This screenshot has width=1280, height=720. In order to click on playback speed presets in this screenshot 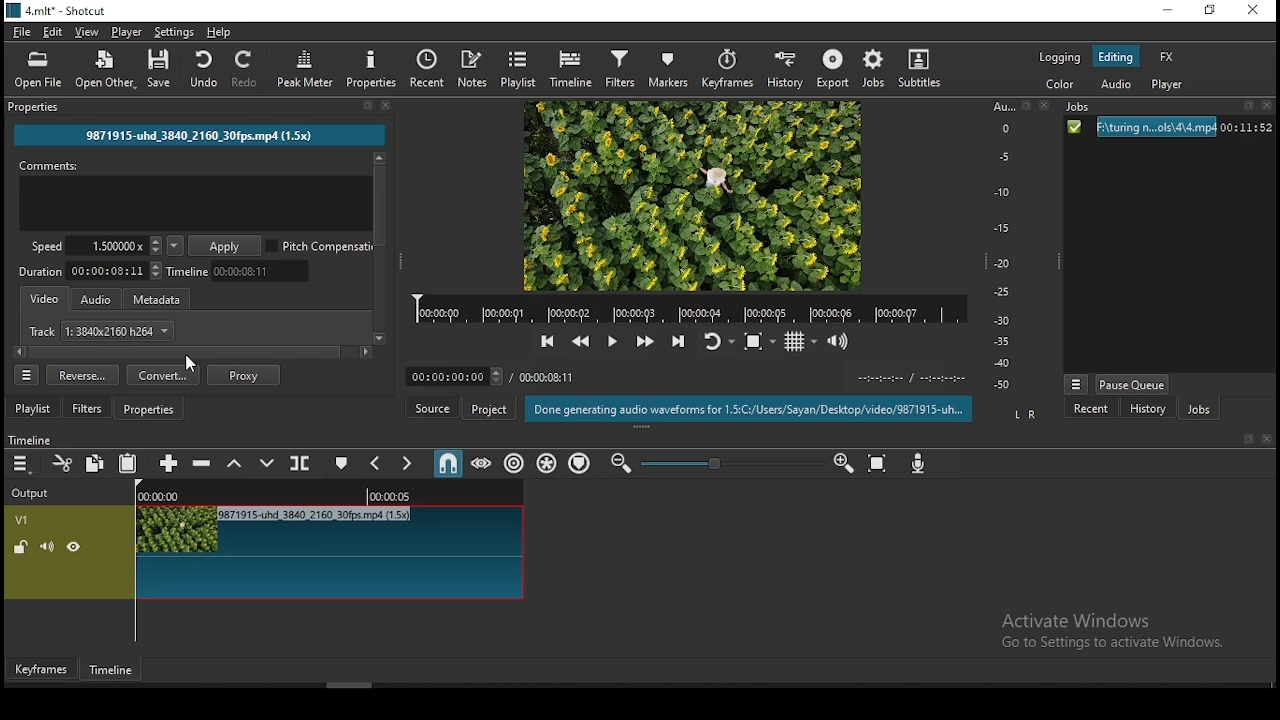, I will do `click(175, 246)`.